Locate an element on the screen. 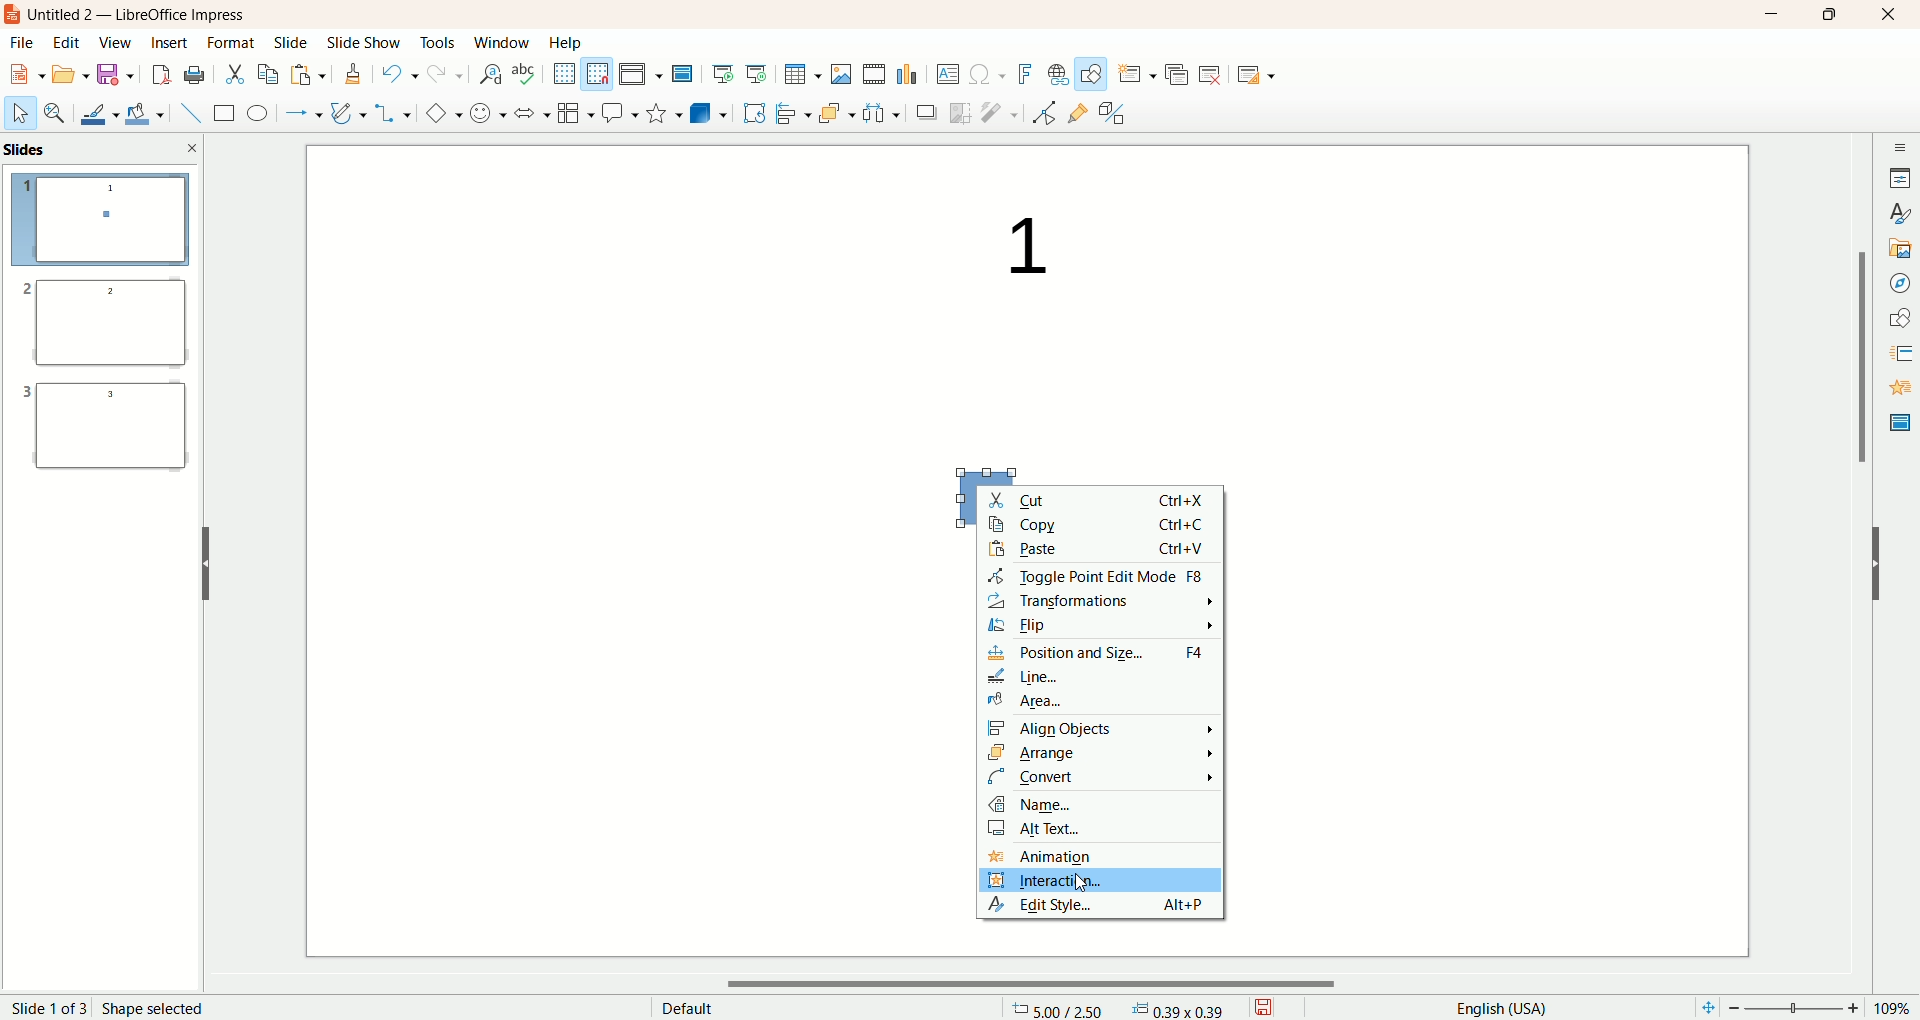  export directly as PDF is located at coordinates (159, 75).